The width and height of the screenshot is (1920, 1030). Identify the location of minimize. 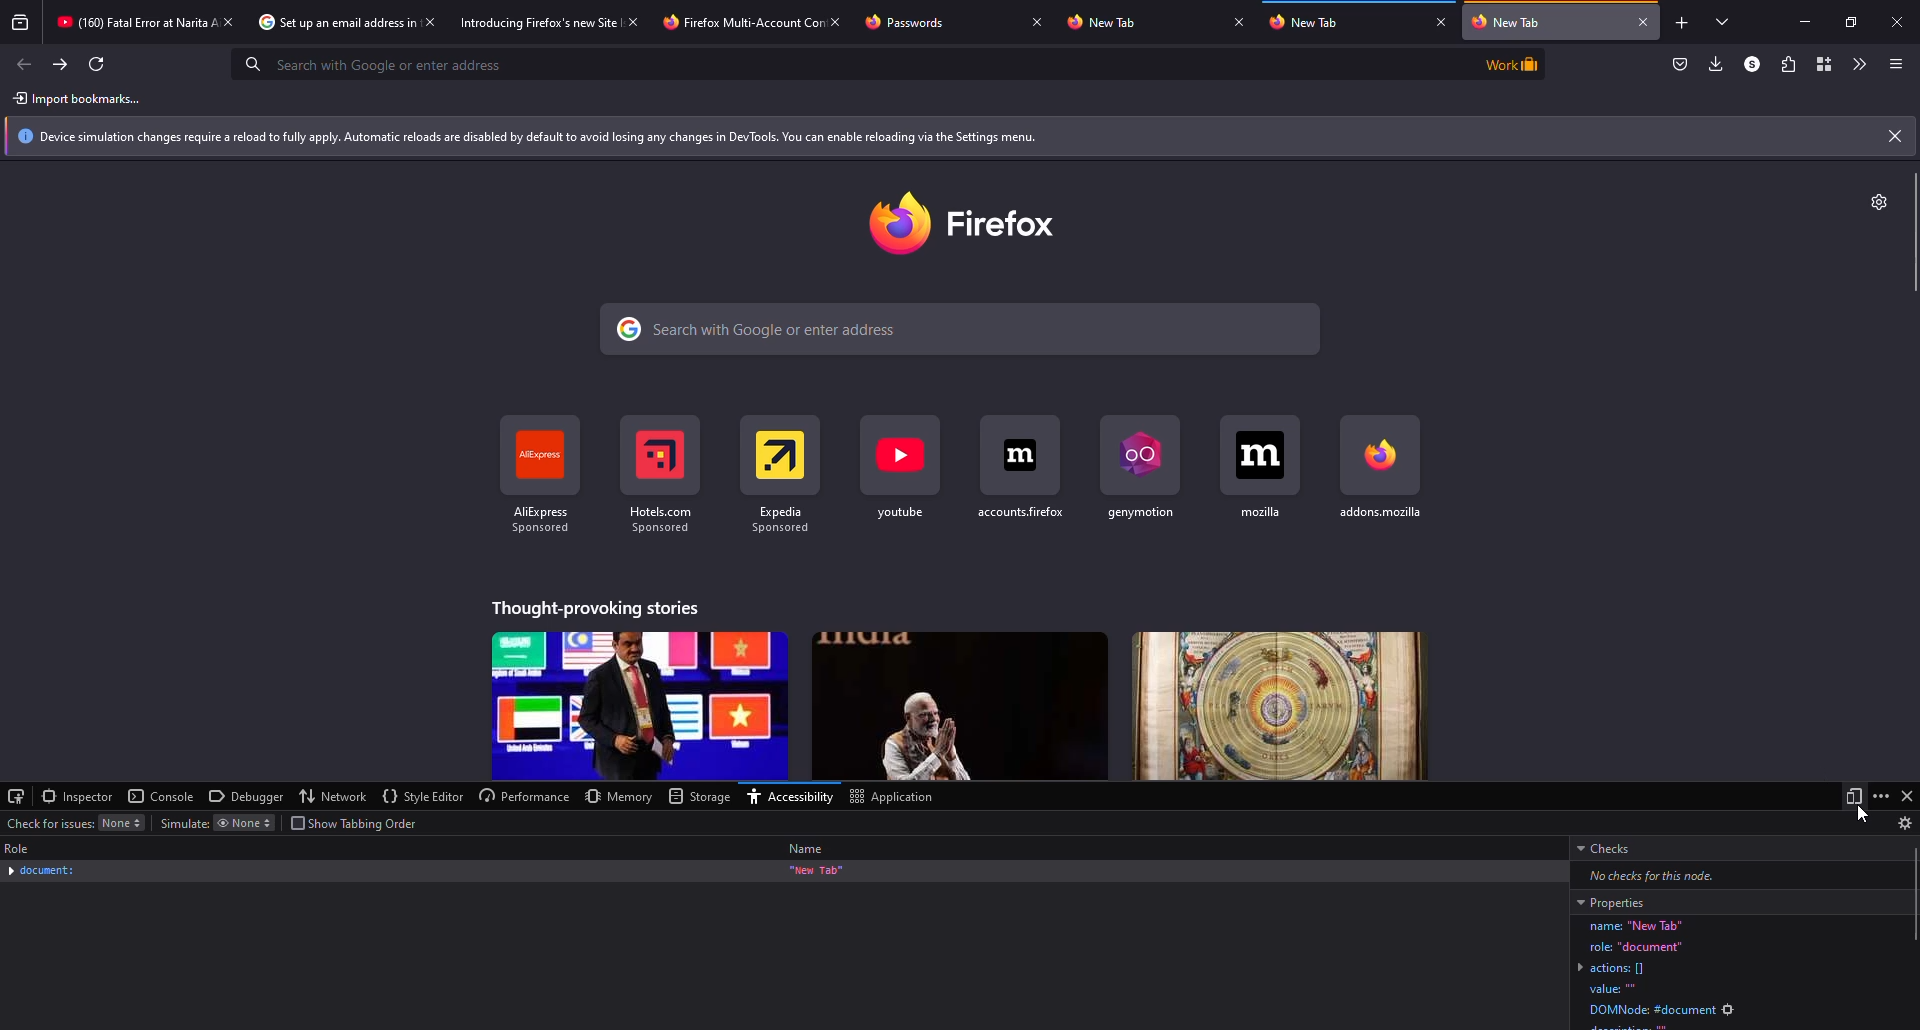
(1795, 21).